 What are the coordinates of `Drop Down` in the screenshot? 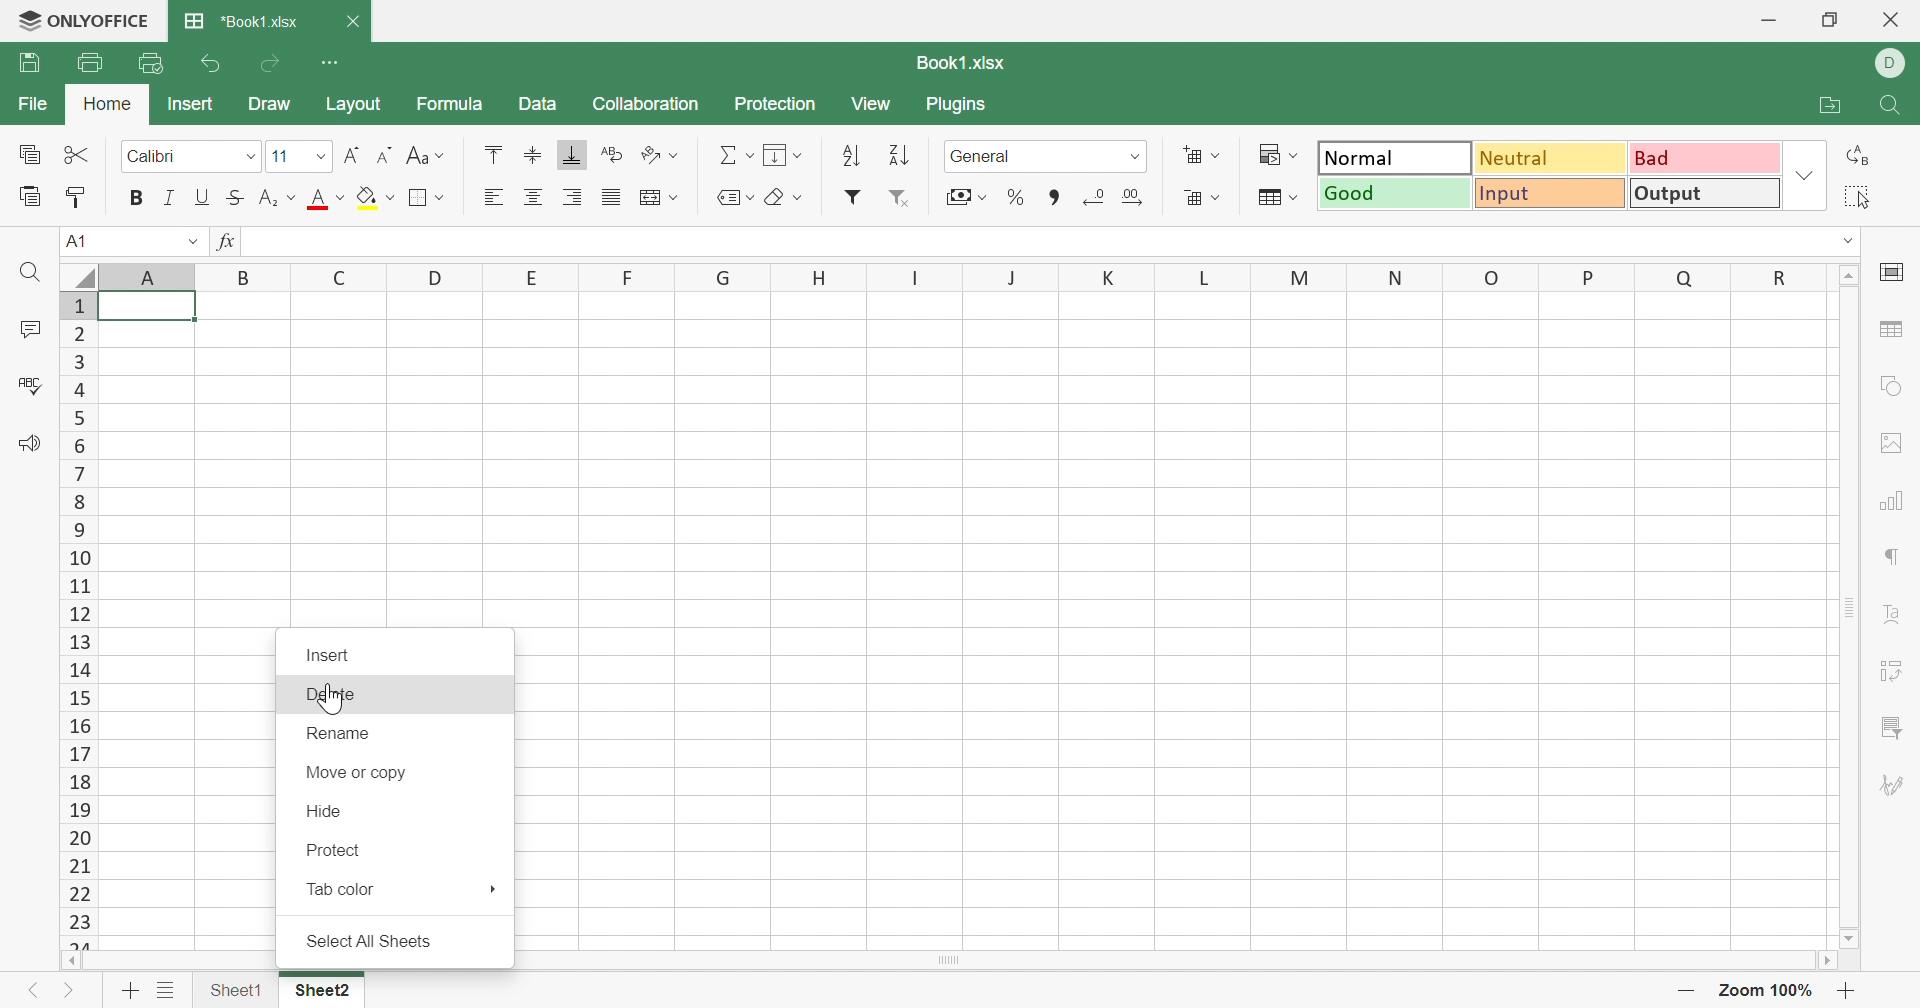 It's located at (1223, 197).